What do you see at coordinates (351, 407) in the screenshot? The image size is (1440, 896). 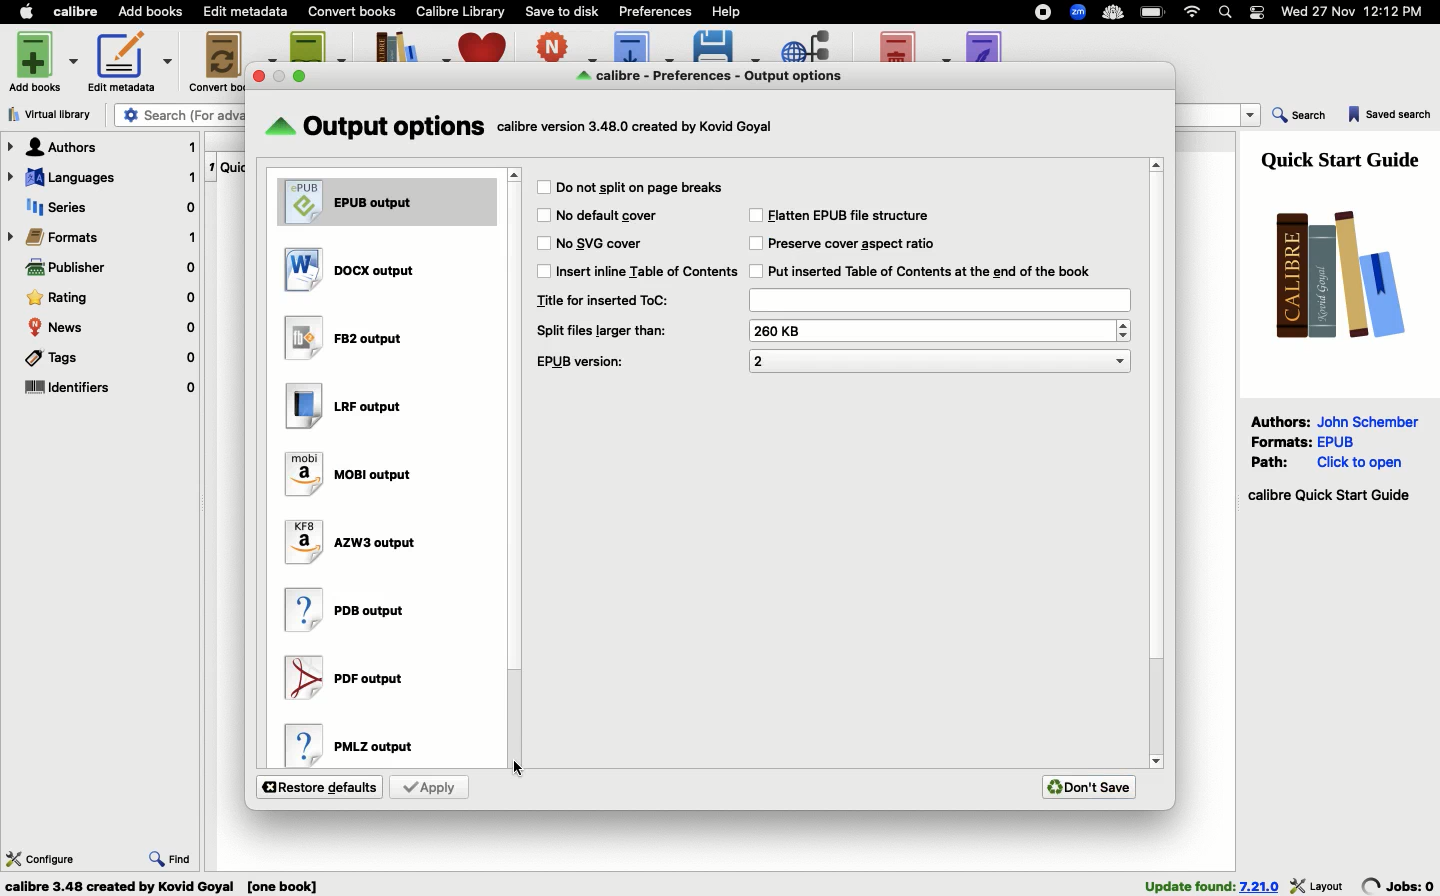 I see `LRF` at bounding box center [351, 407].